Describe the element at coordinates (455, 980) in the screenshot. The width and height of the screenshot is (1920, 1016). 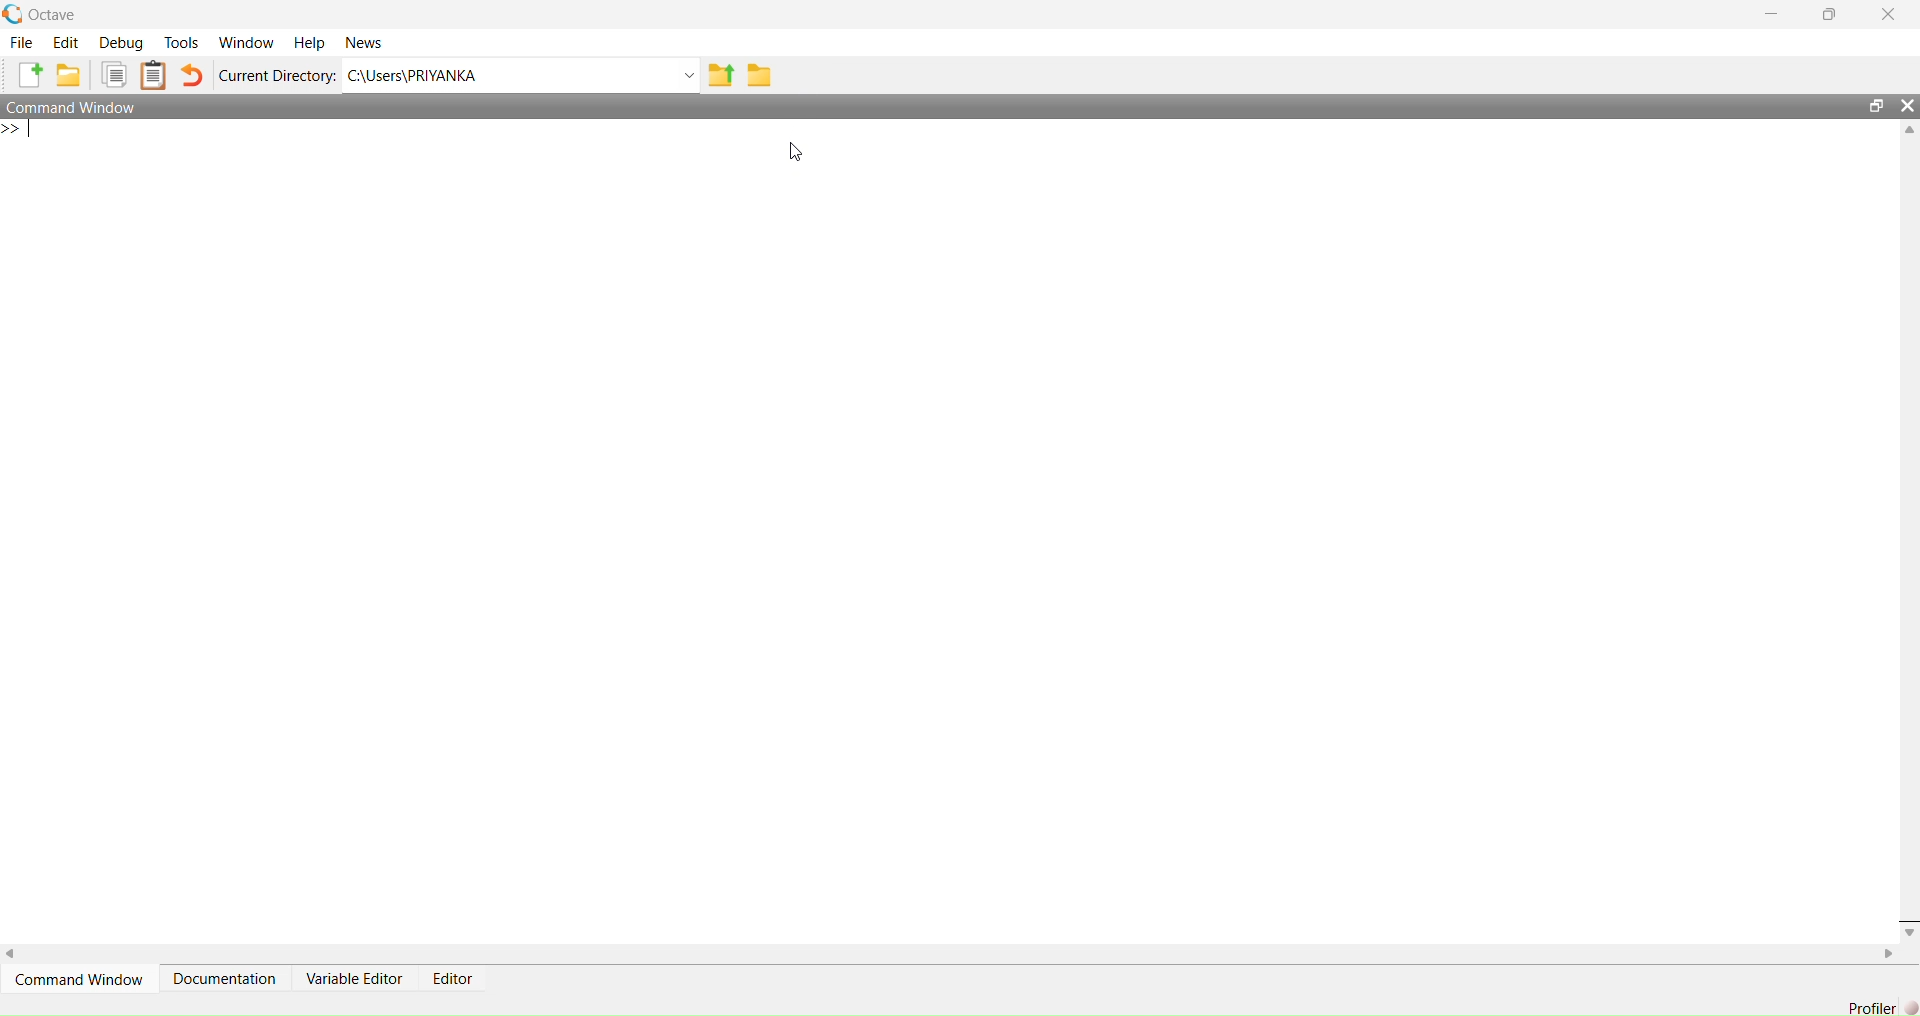
I see `Editor` at that location.